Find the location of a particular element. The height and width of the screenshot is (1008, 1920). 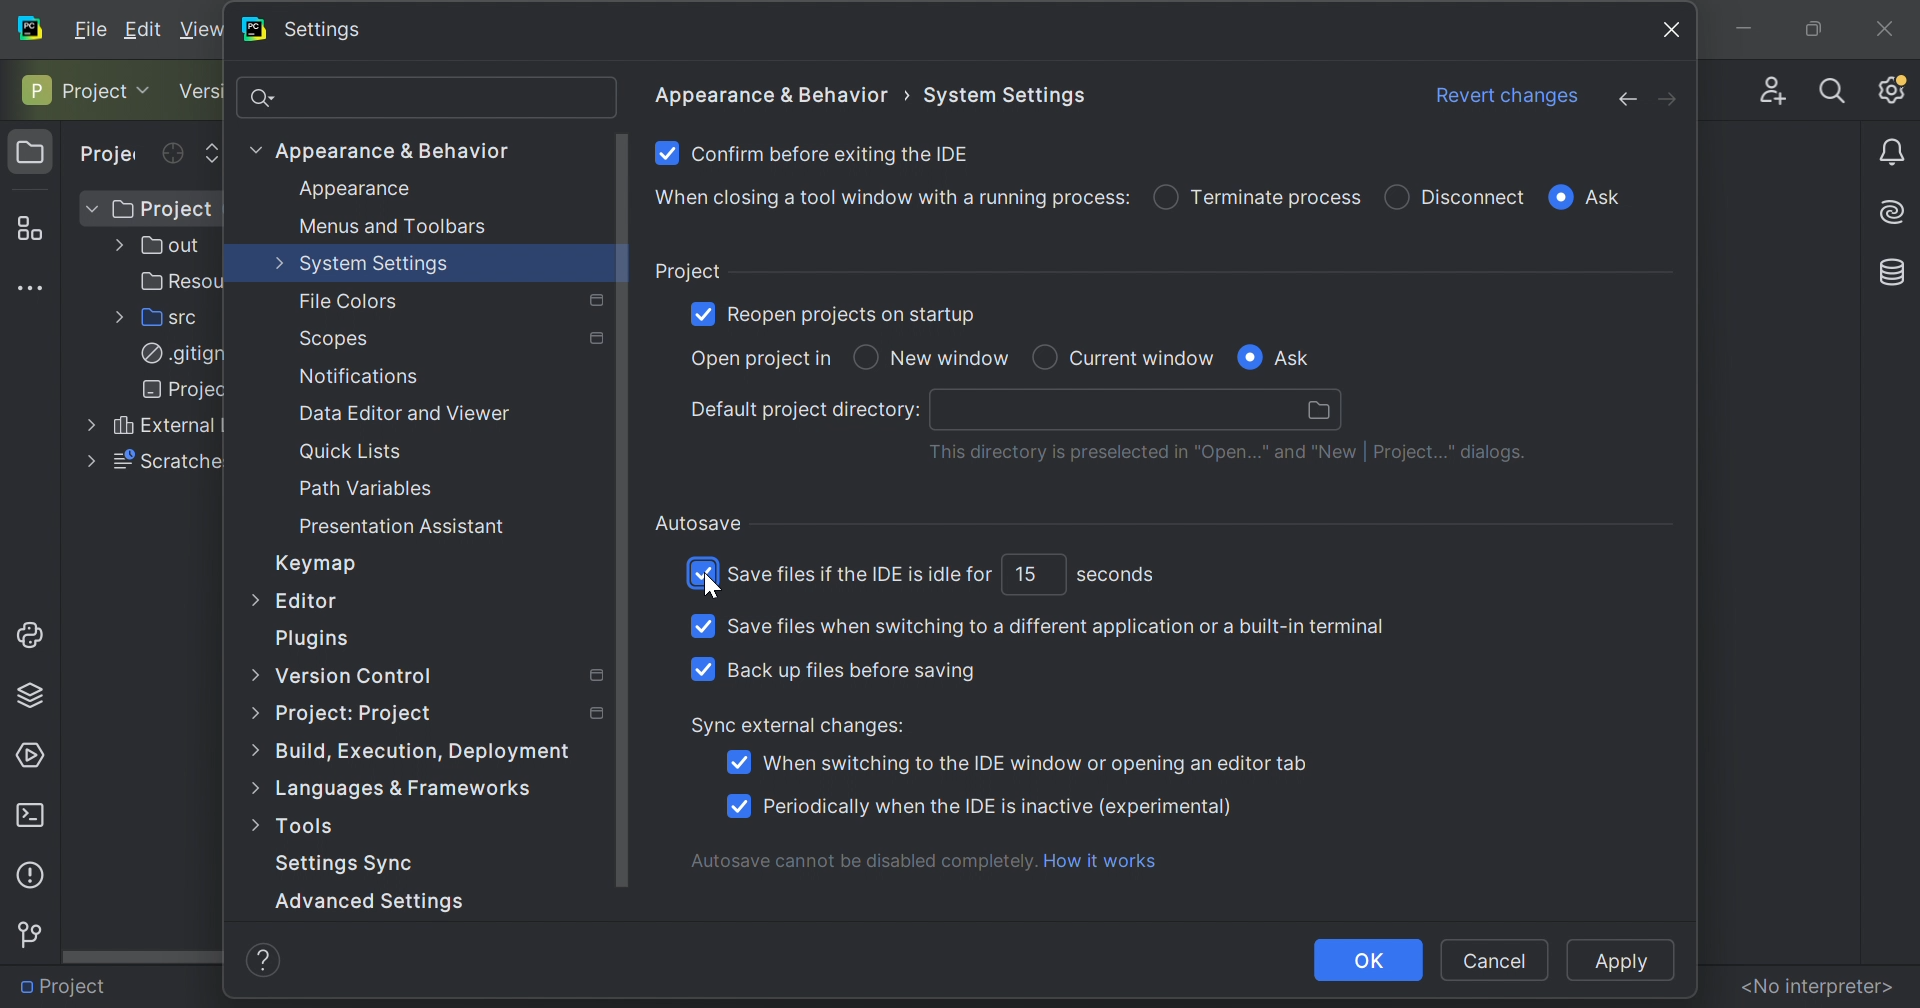

New window is located at coordinates (954, 359).